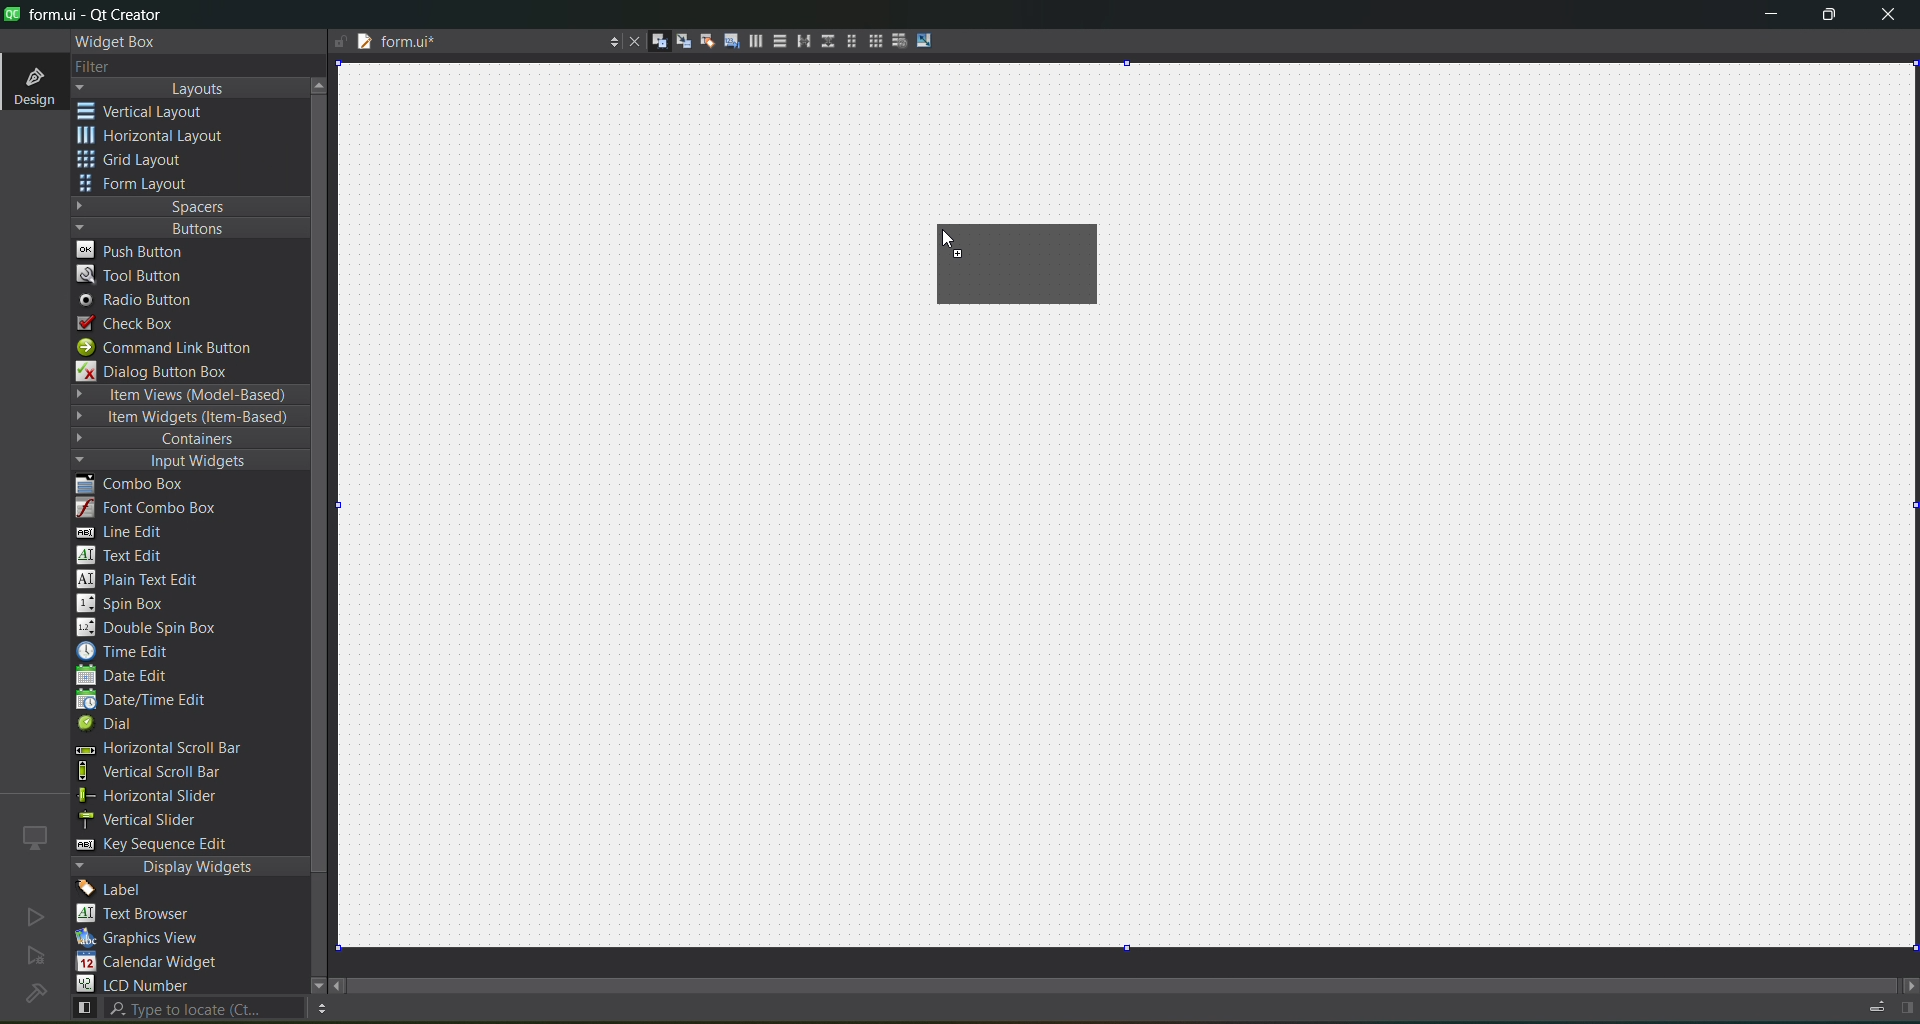  What do you see at coordinates (675, 40) in the screenshot?
I see `edit signals` at bounding box center [675, 40].